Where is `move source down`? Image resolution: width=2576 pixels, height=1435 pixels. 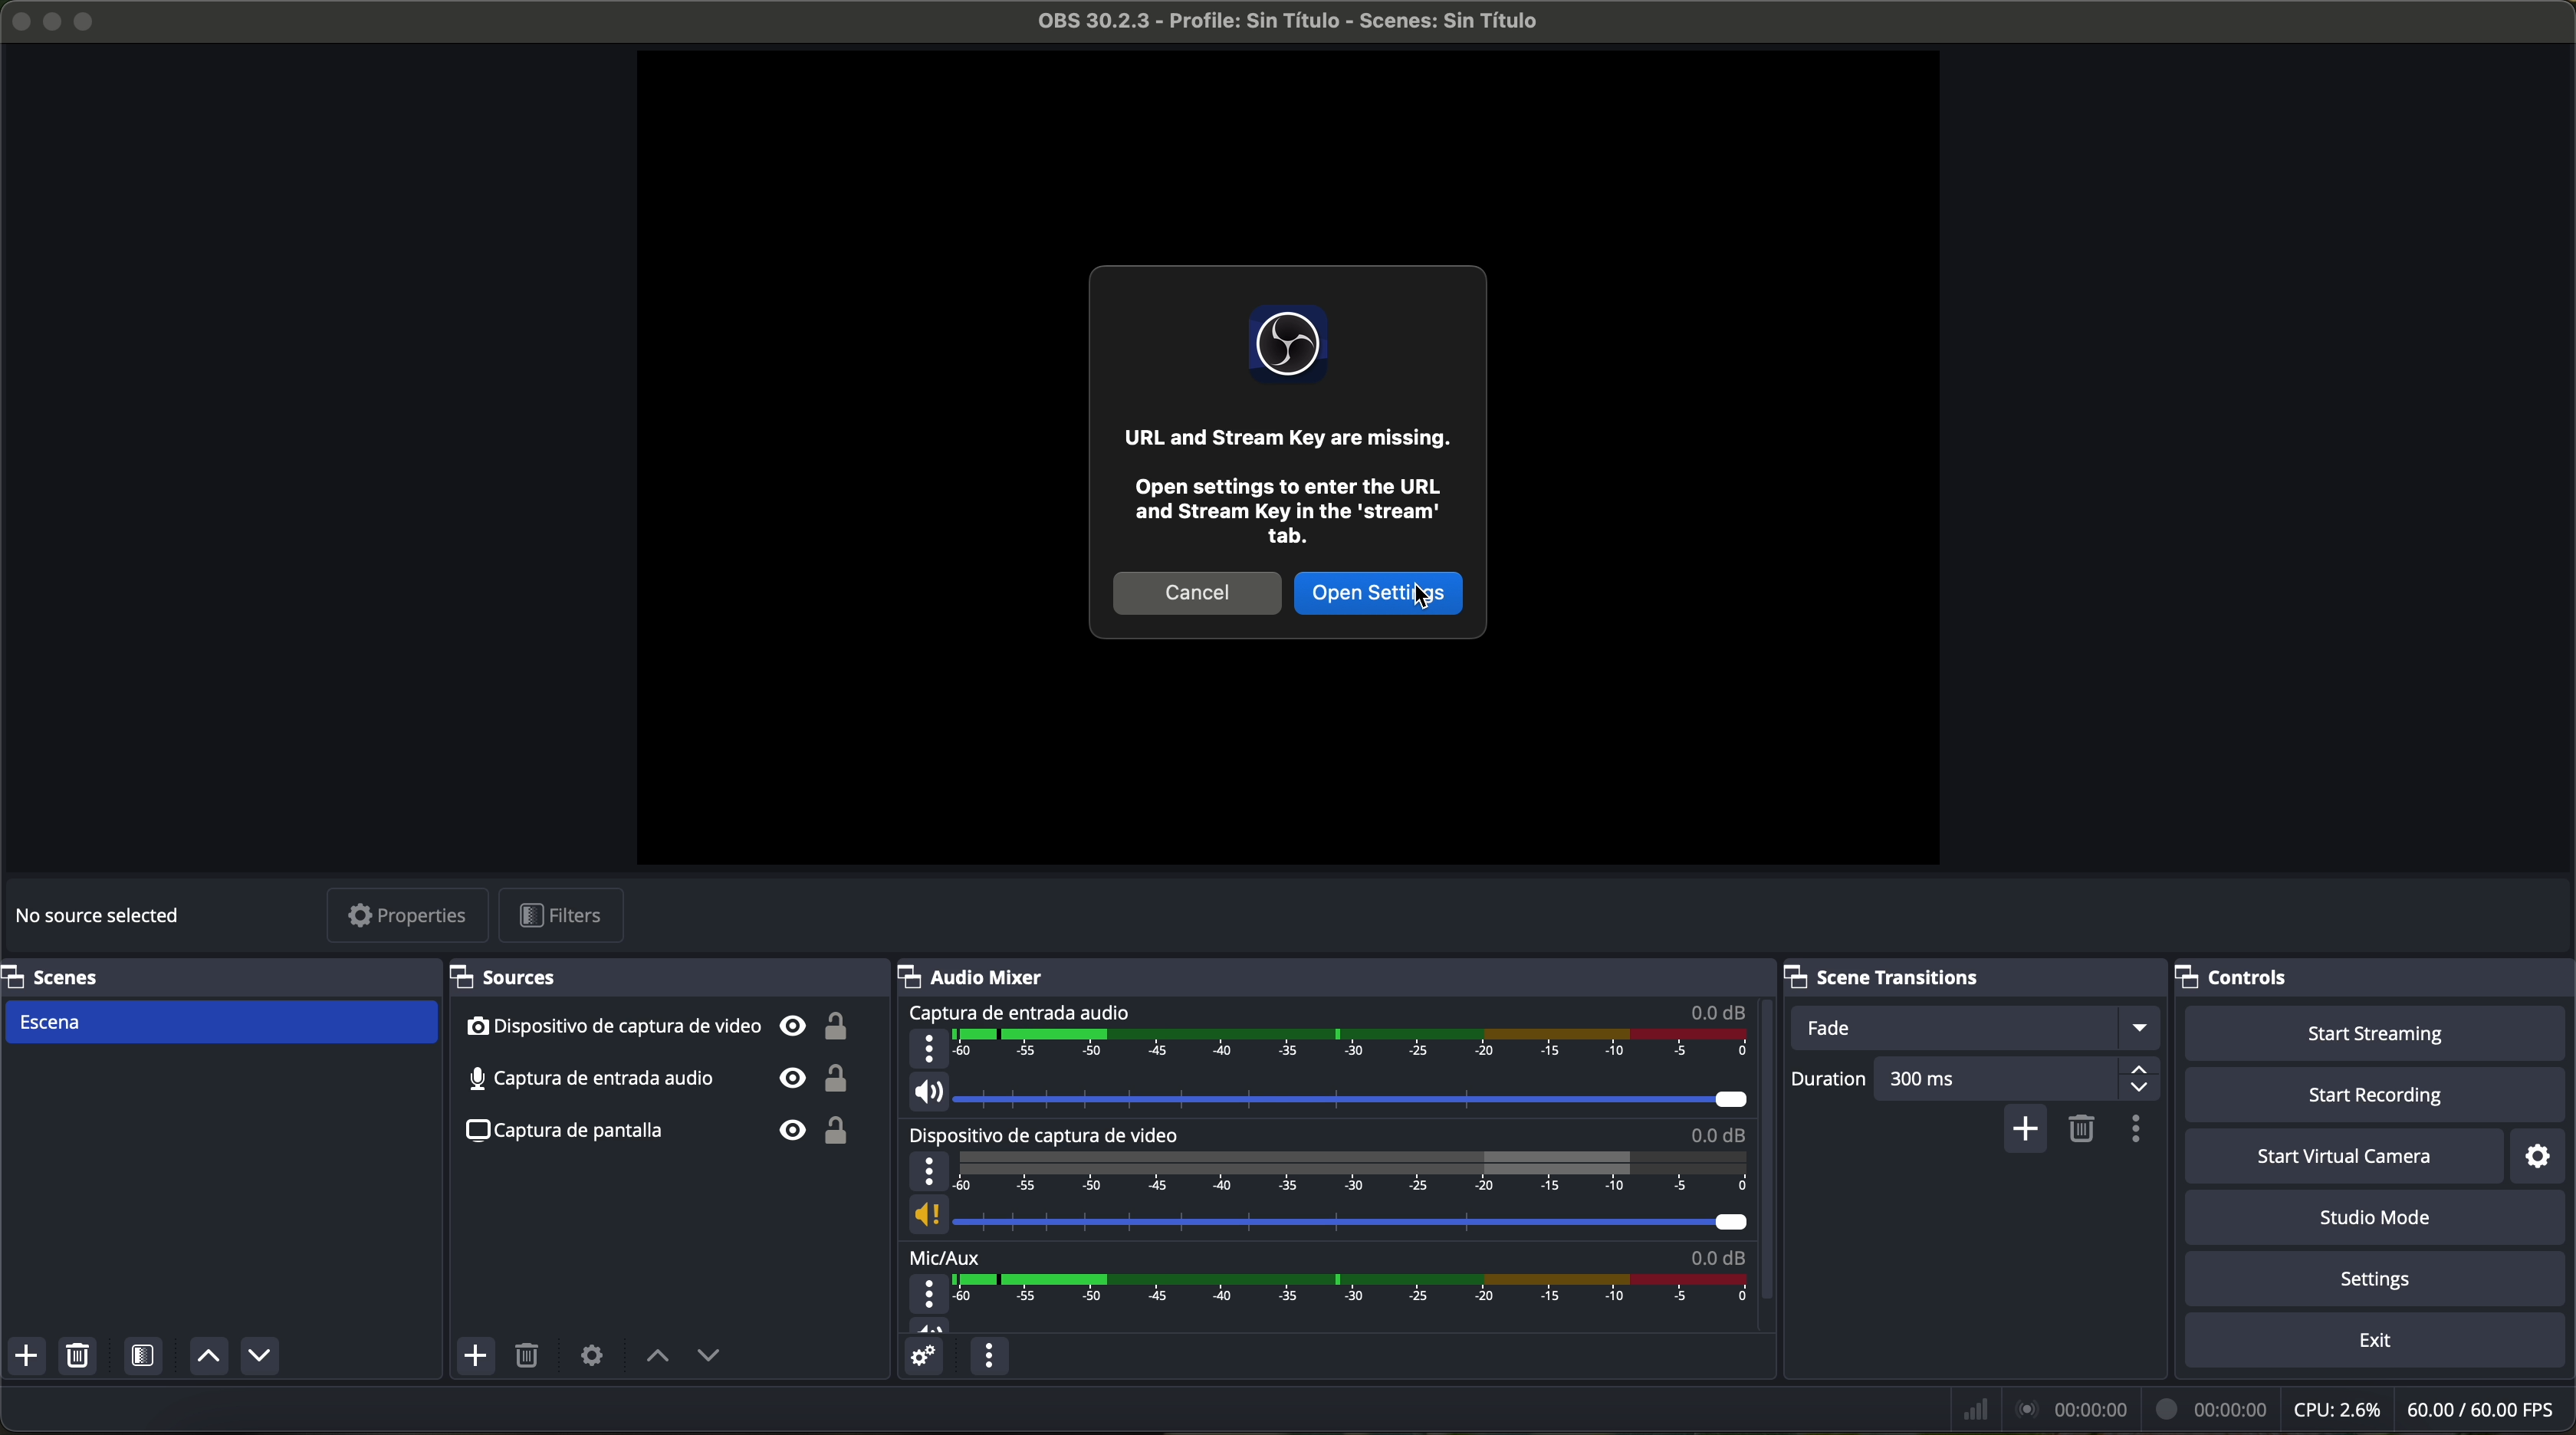
move source down is located at coordinates (708, 1358).